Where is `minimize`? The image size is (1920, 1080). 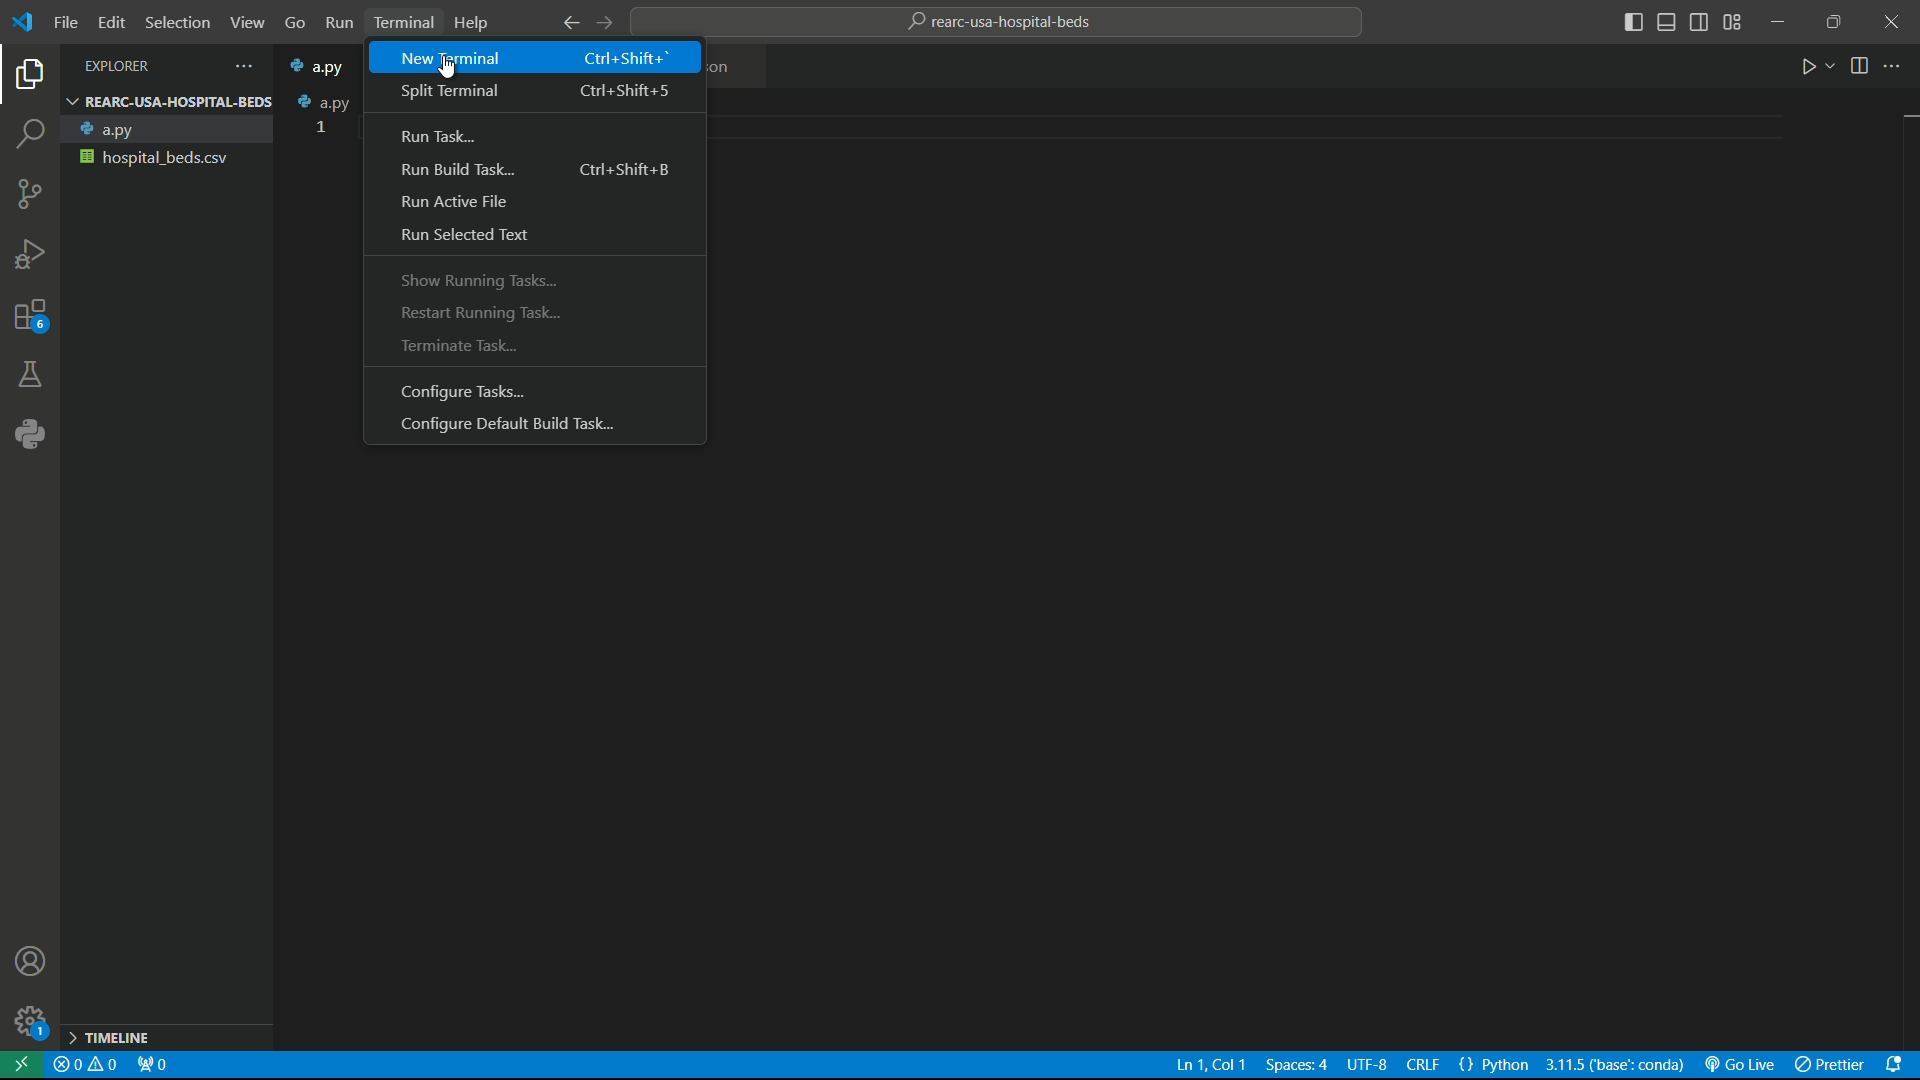 minimize is located at coordinates (1781, 22).